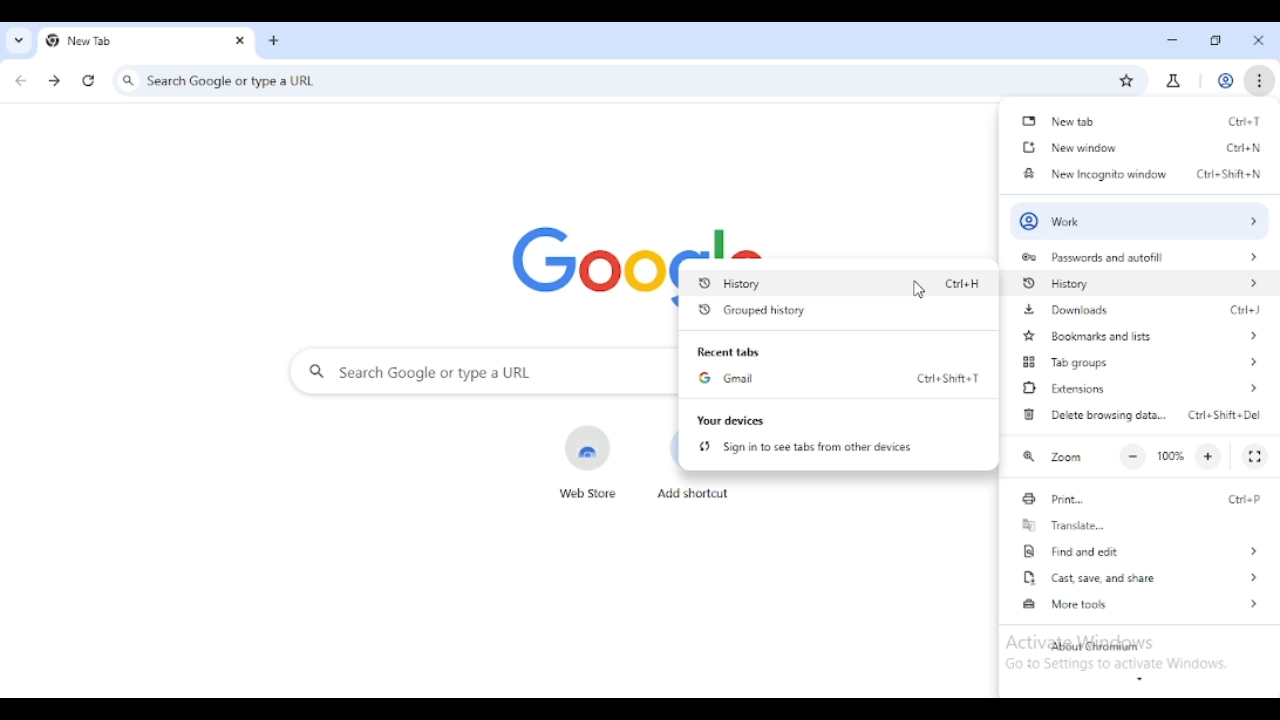  Describe the element at coordinates (1126, 81) in the screenshot. I see `bookmark this page` at that location.